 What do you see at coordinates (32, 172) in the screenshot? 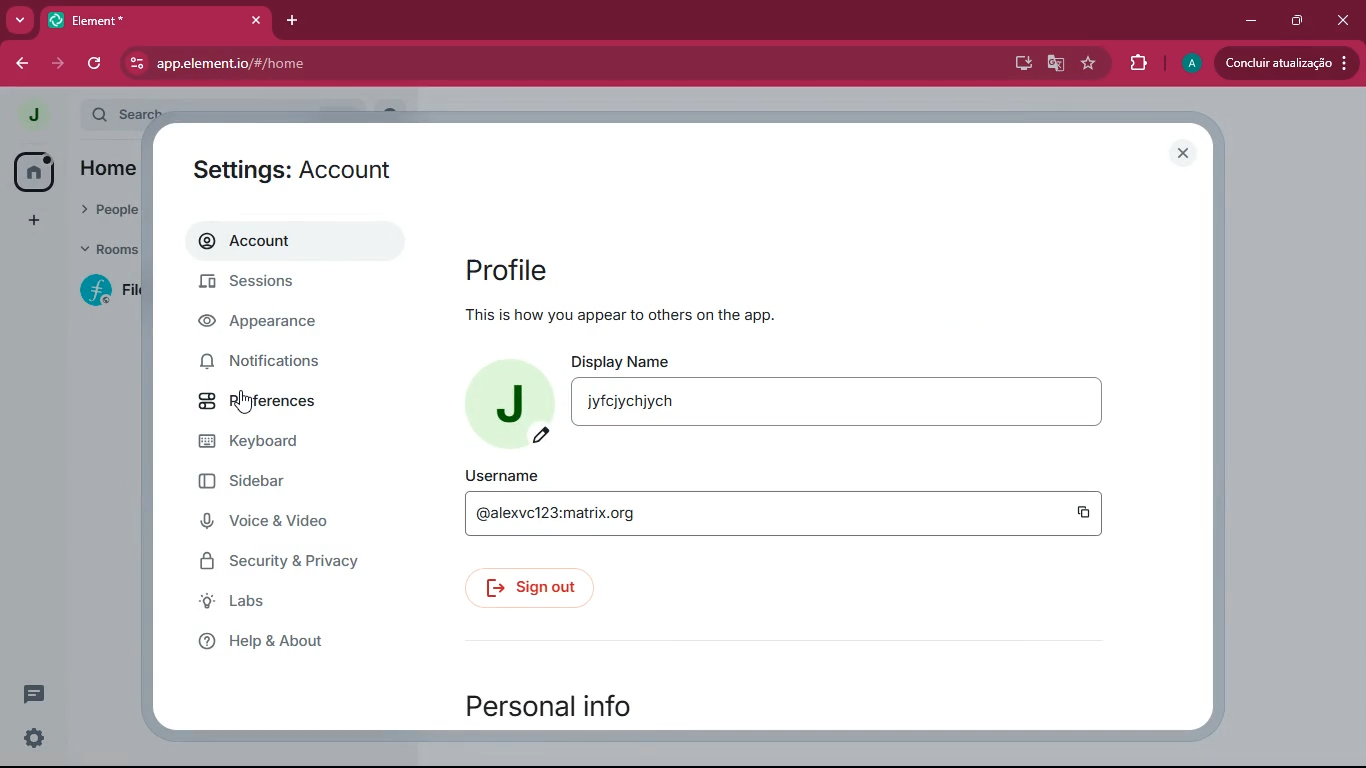
I see `home` at bounding box center [32, 172].